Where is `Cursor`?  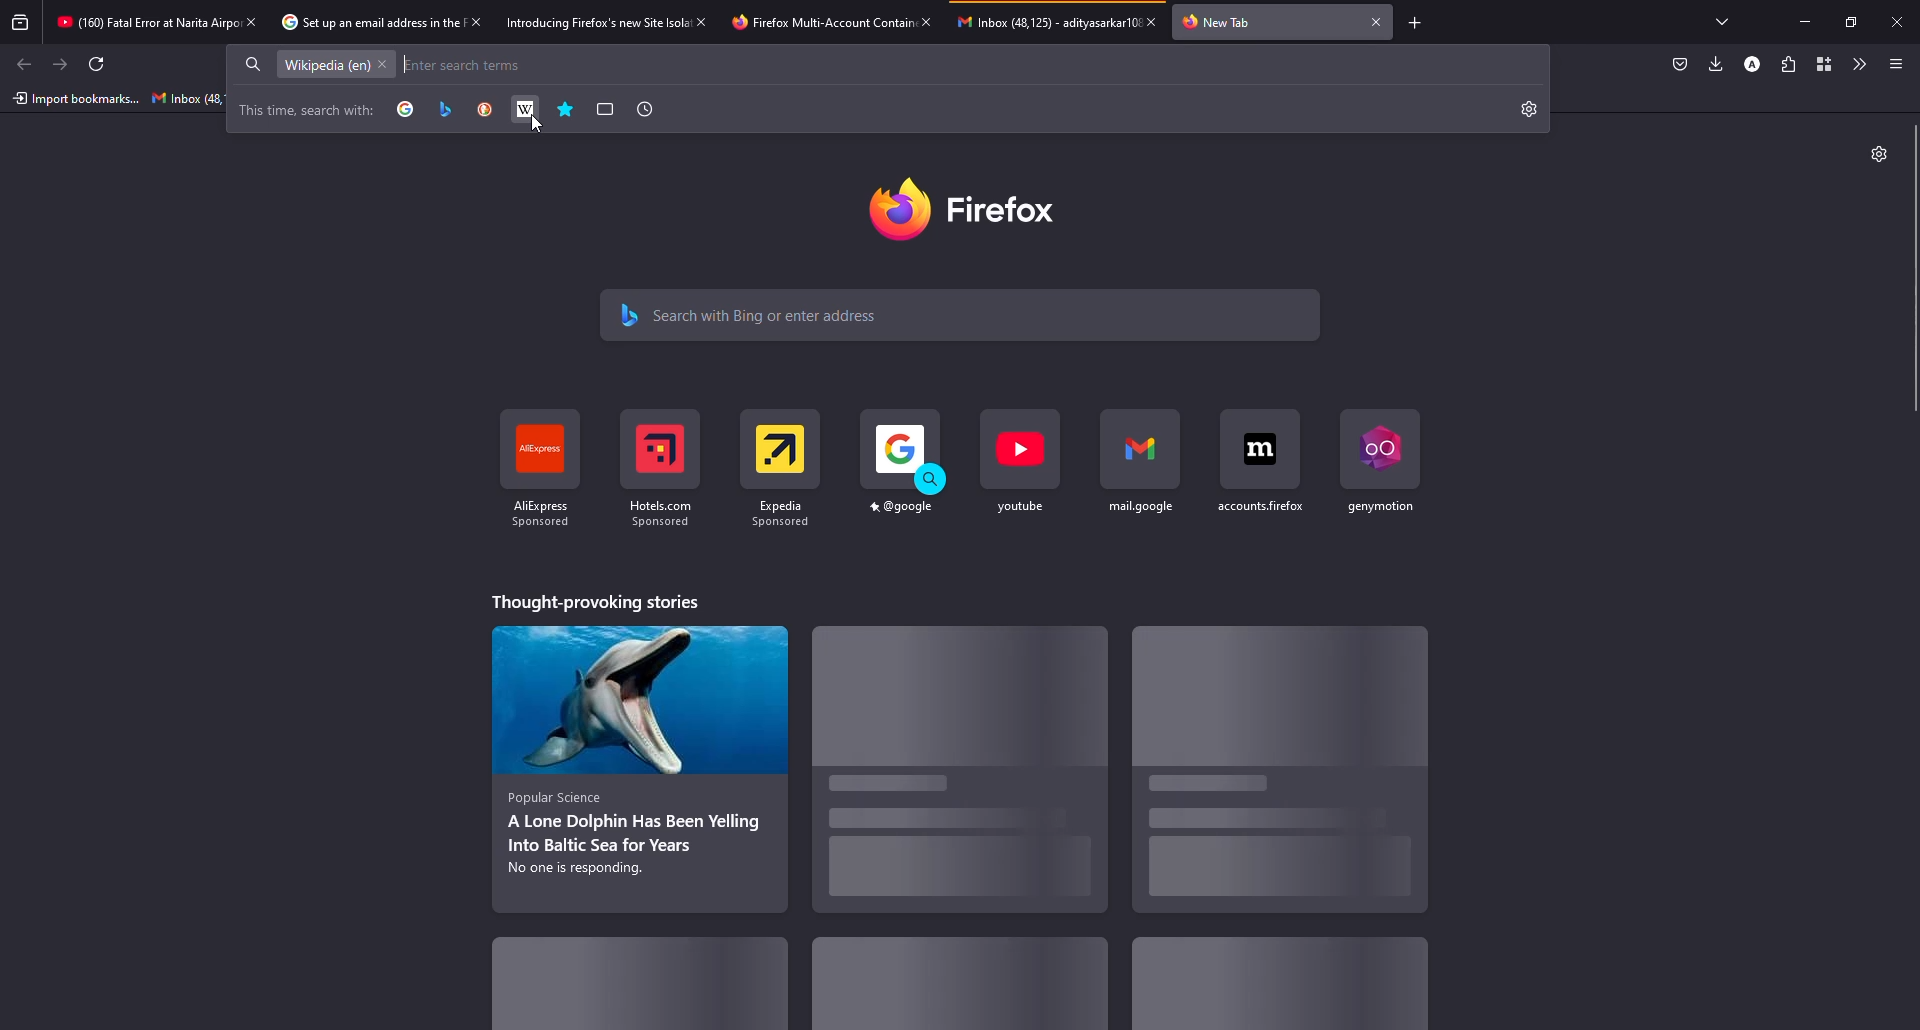
Cursor is located at coordinates (539, 123).